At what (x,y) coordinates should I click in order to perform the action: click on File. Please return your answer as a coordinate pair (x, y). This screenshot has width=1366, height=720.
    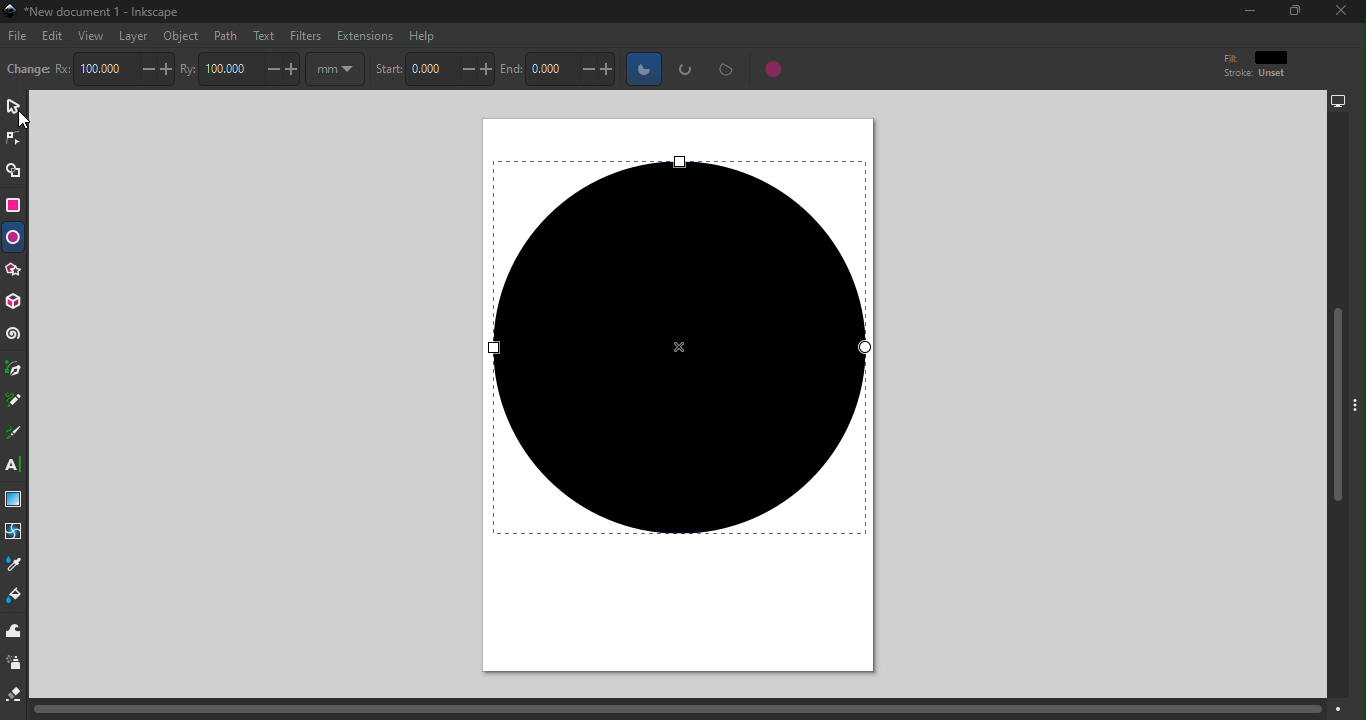
    Looking at the image, I should click on (17, 37).